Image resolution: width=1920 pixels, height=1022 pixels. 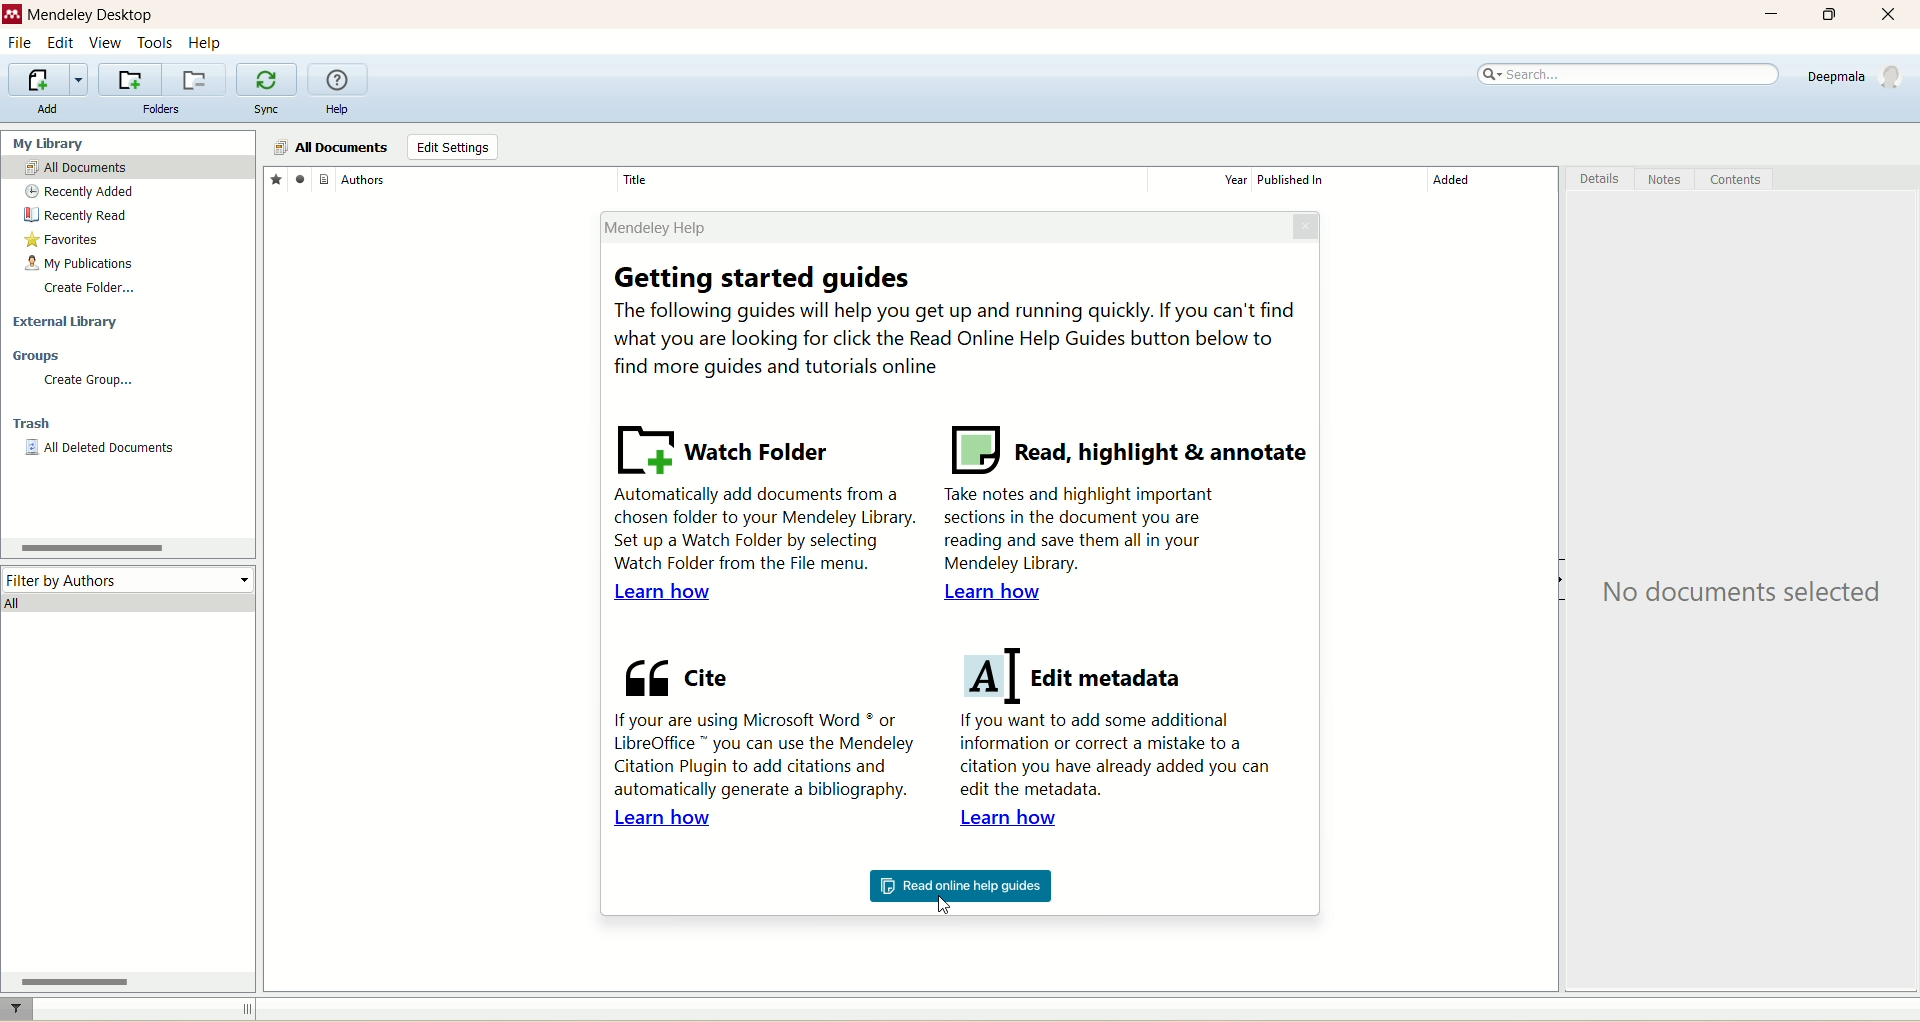 What do you see at coordinates (761, 753) in the screenshot?
I see `If you are using Microsoft Word * or LibreOffice * you can use the Mendeley Citation Plugin to add citations and automatically generate a bibliography.` at bounding box center [761, 753].